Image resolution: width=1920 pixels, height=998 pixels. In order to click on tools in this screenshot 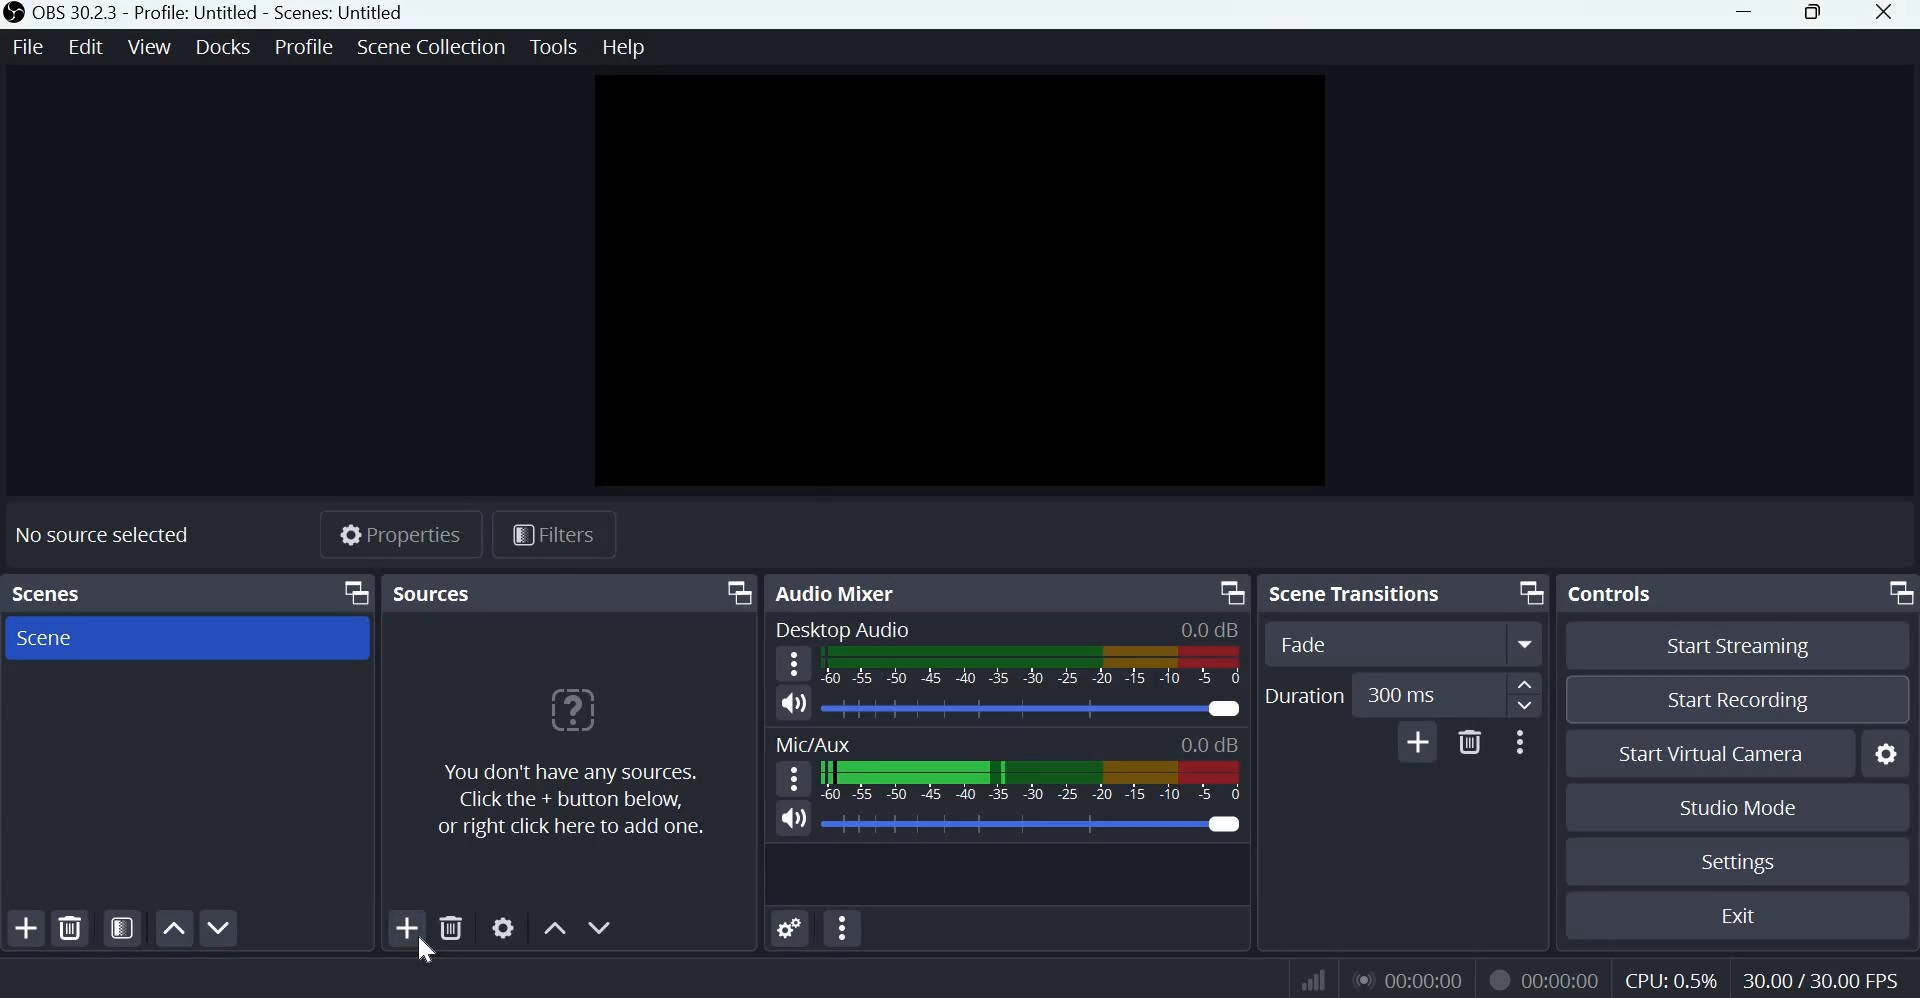, I will do `click(555, 46)`.